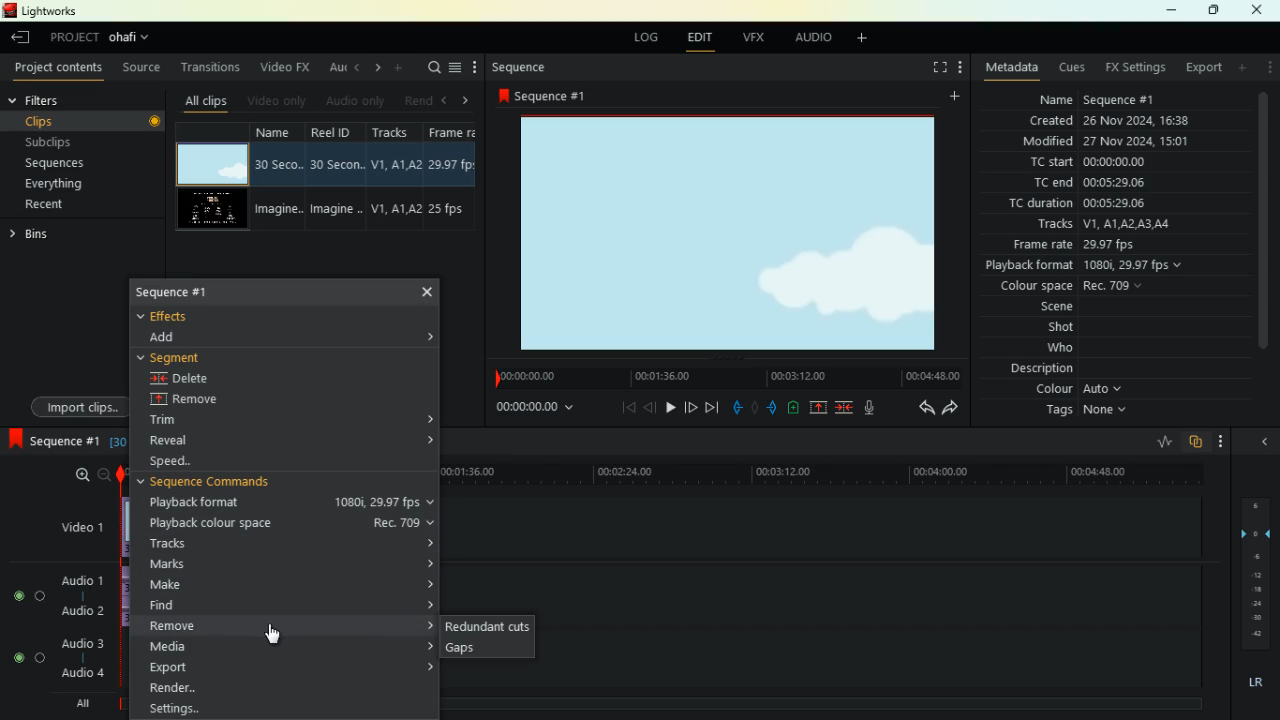  I want to click on hold, so click(755, 406).